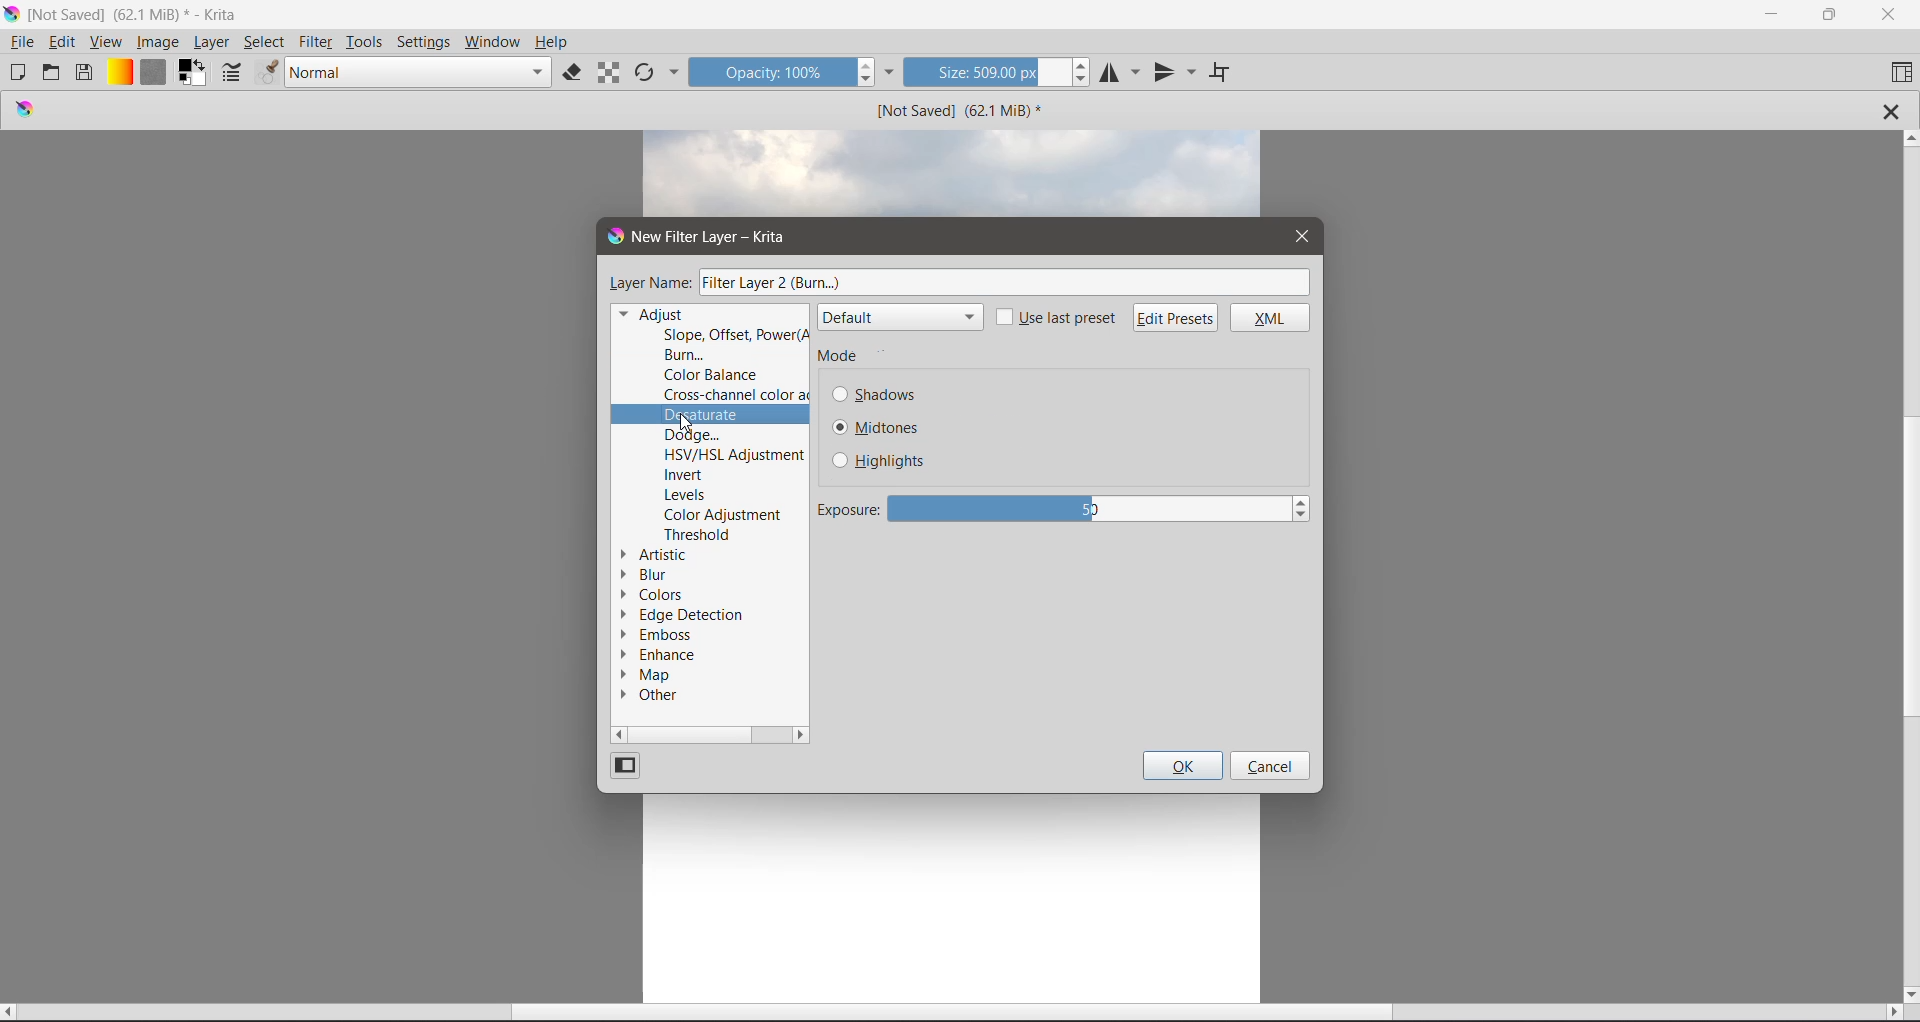  Describe the element at coordinates (64, 42) in the screenshot. I see `Edit` at that location.